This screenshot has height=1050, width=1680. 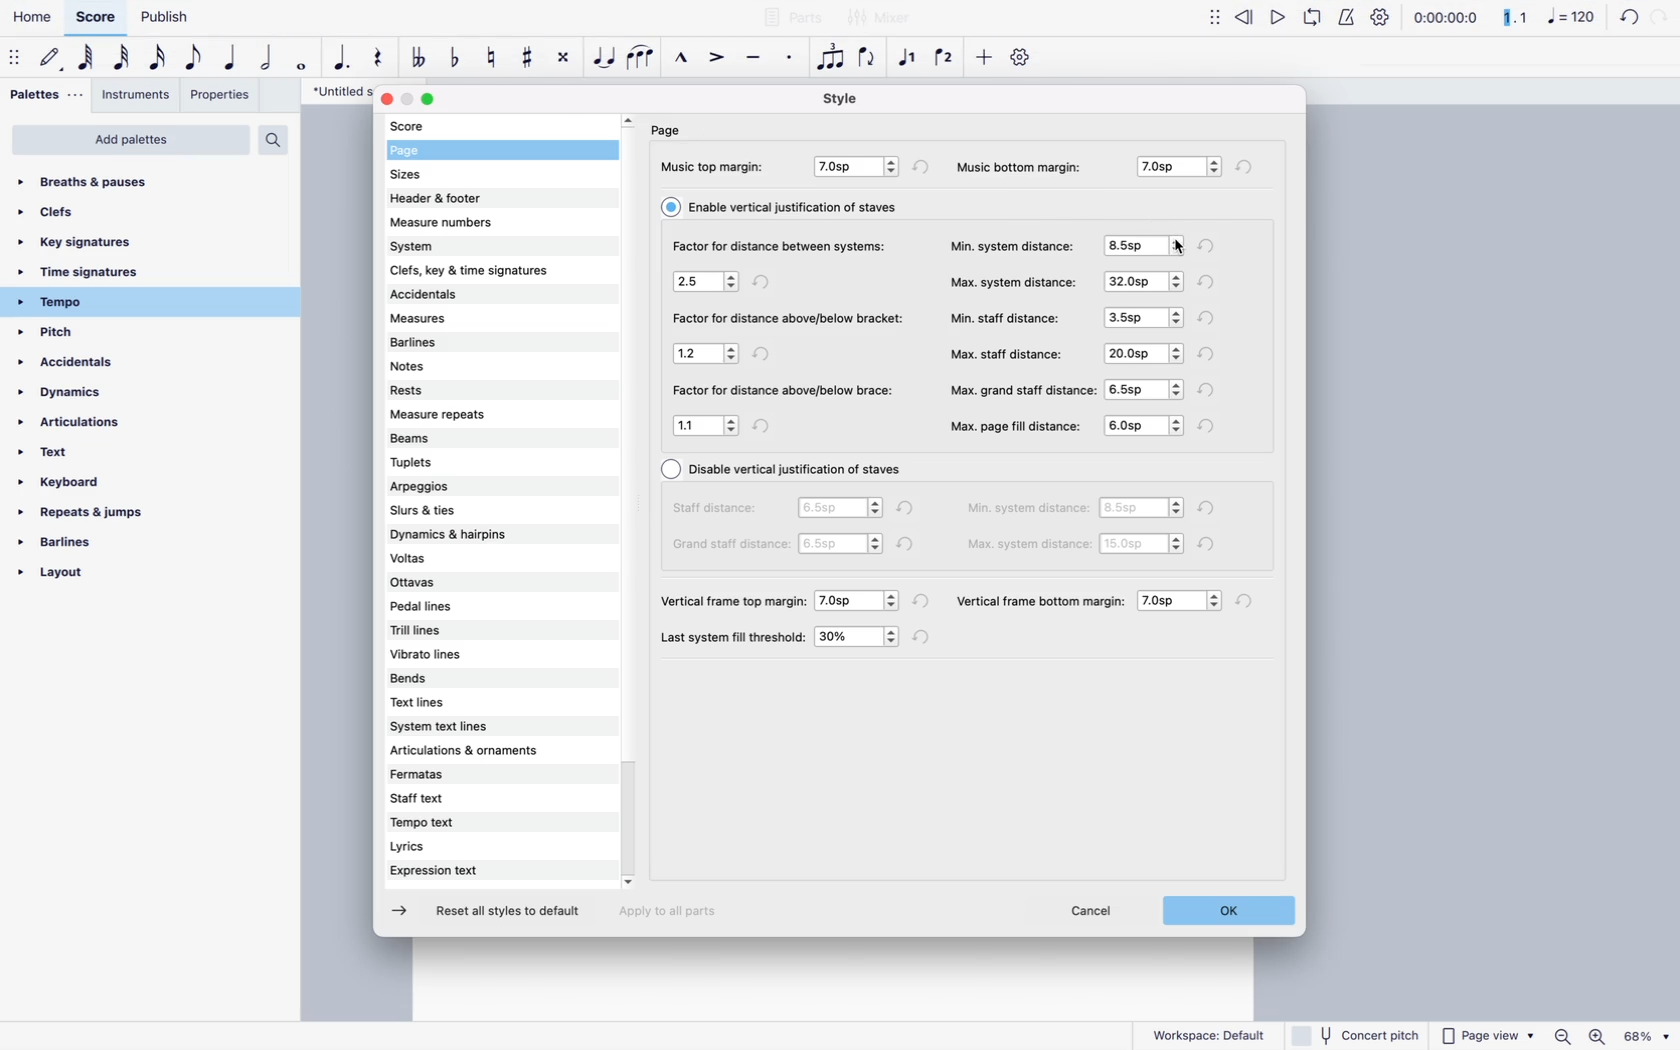 What do you see at coordinates (52, 61) in the screenshot?
I see `default` at bounding box center [52, 61].